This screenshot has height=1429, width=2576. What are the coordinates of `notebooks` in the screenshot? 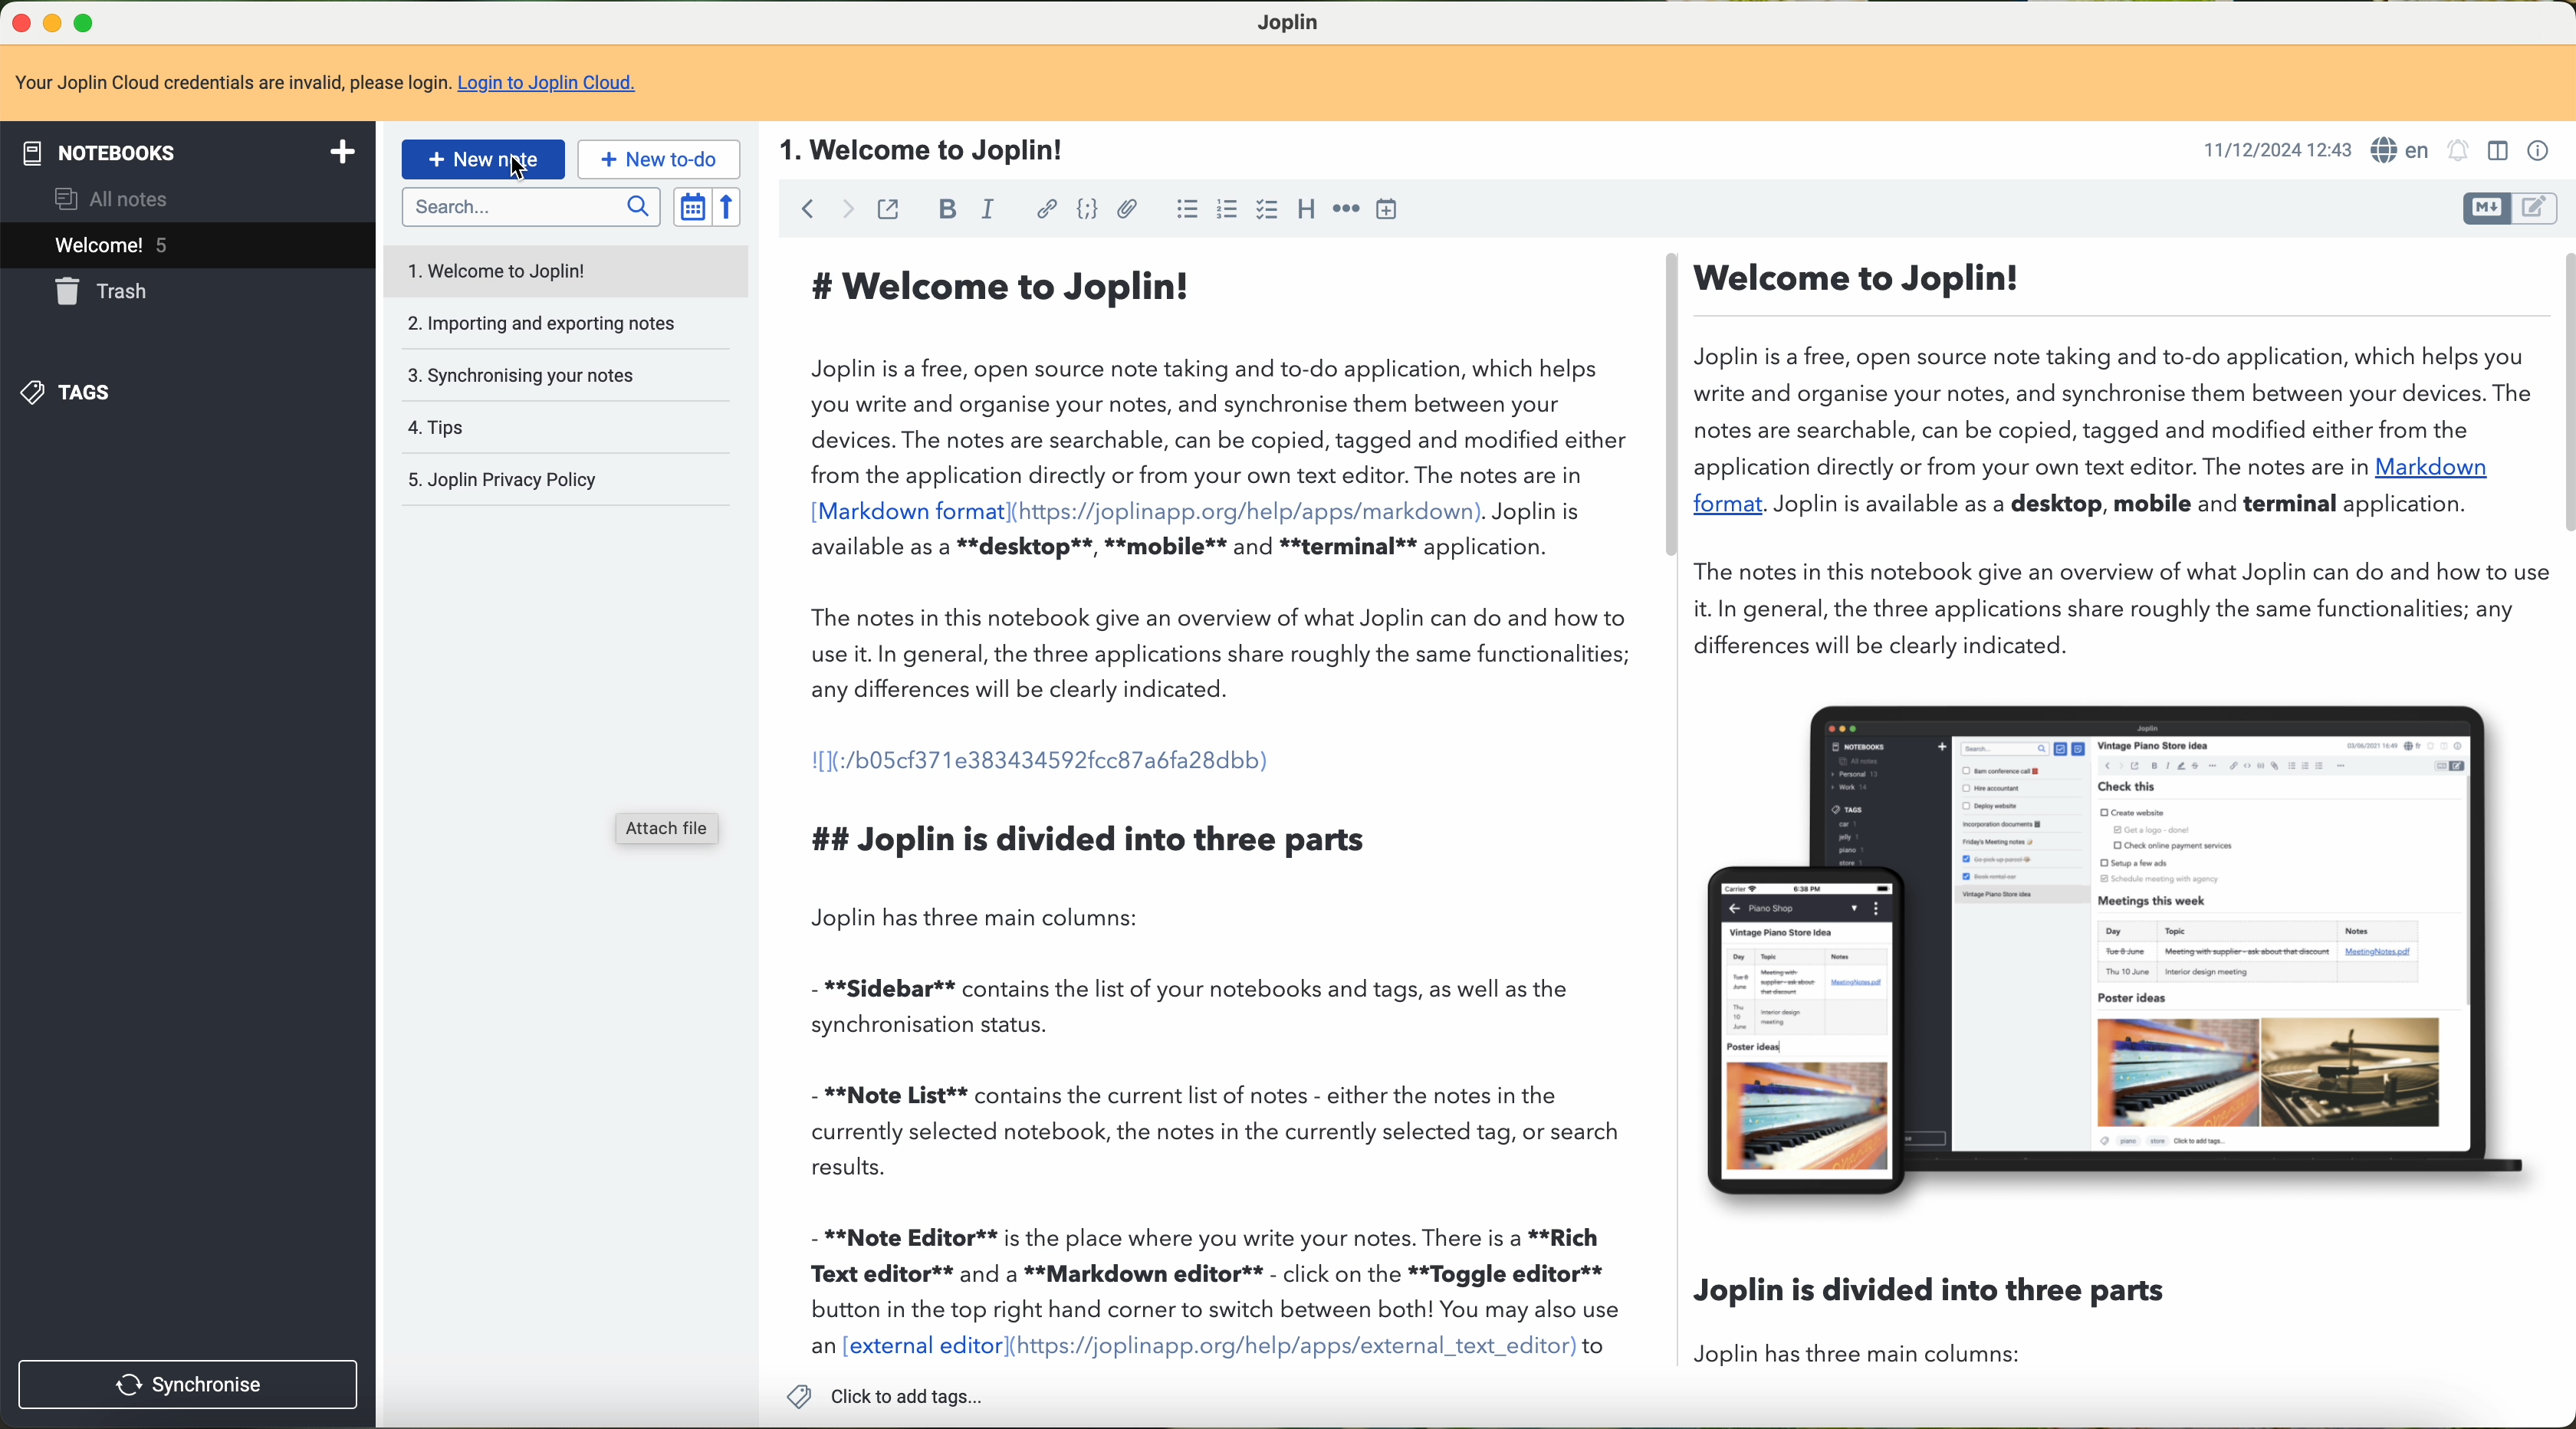 It's located at (188, 152).